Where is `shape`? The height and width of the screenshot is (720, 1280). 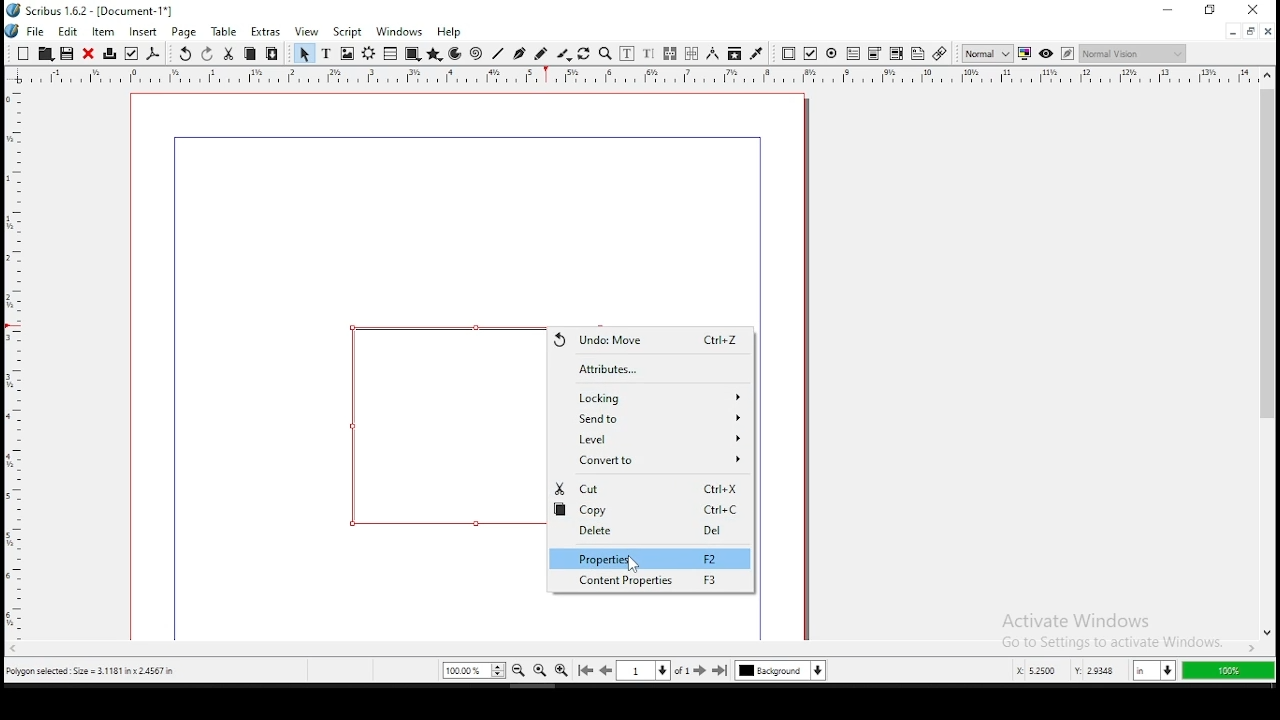 shape is located at coordinates (412, 54).